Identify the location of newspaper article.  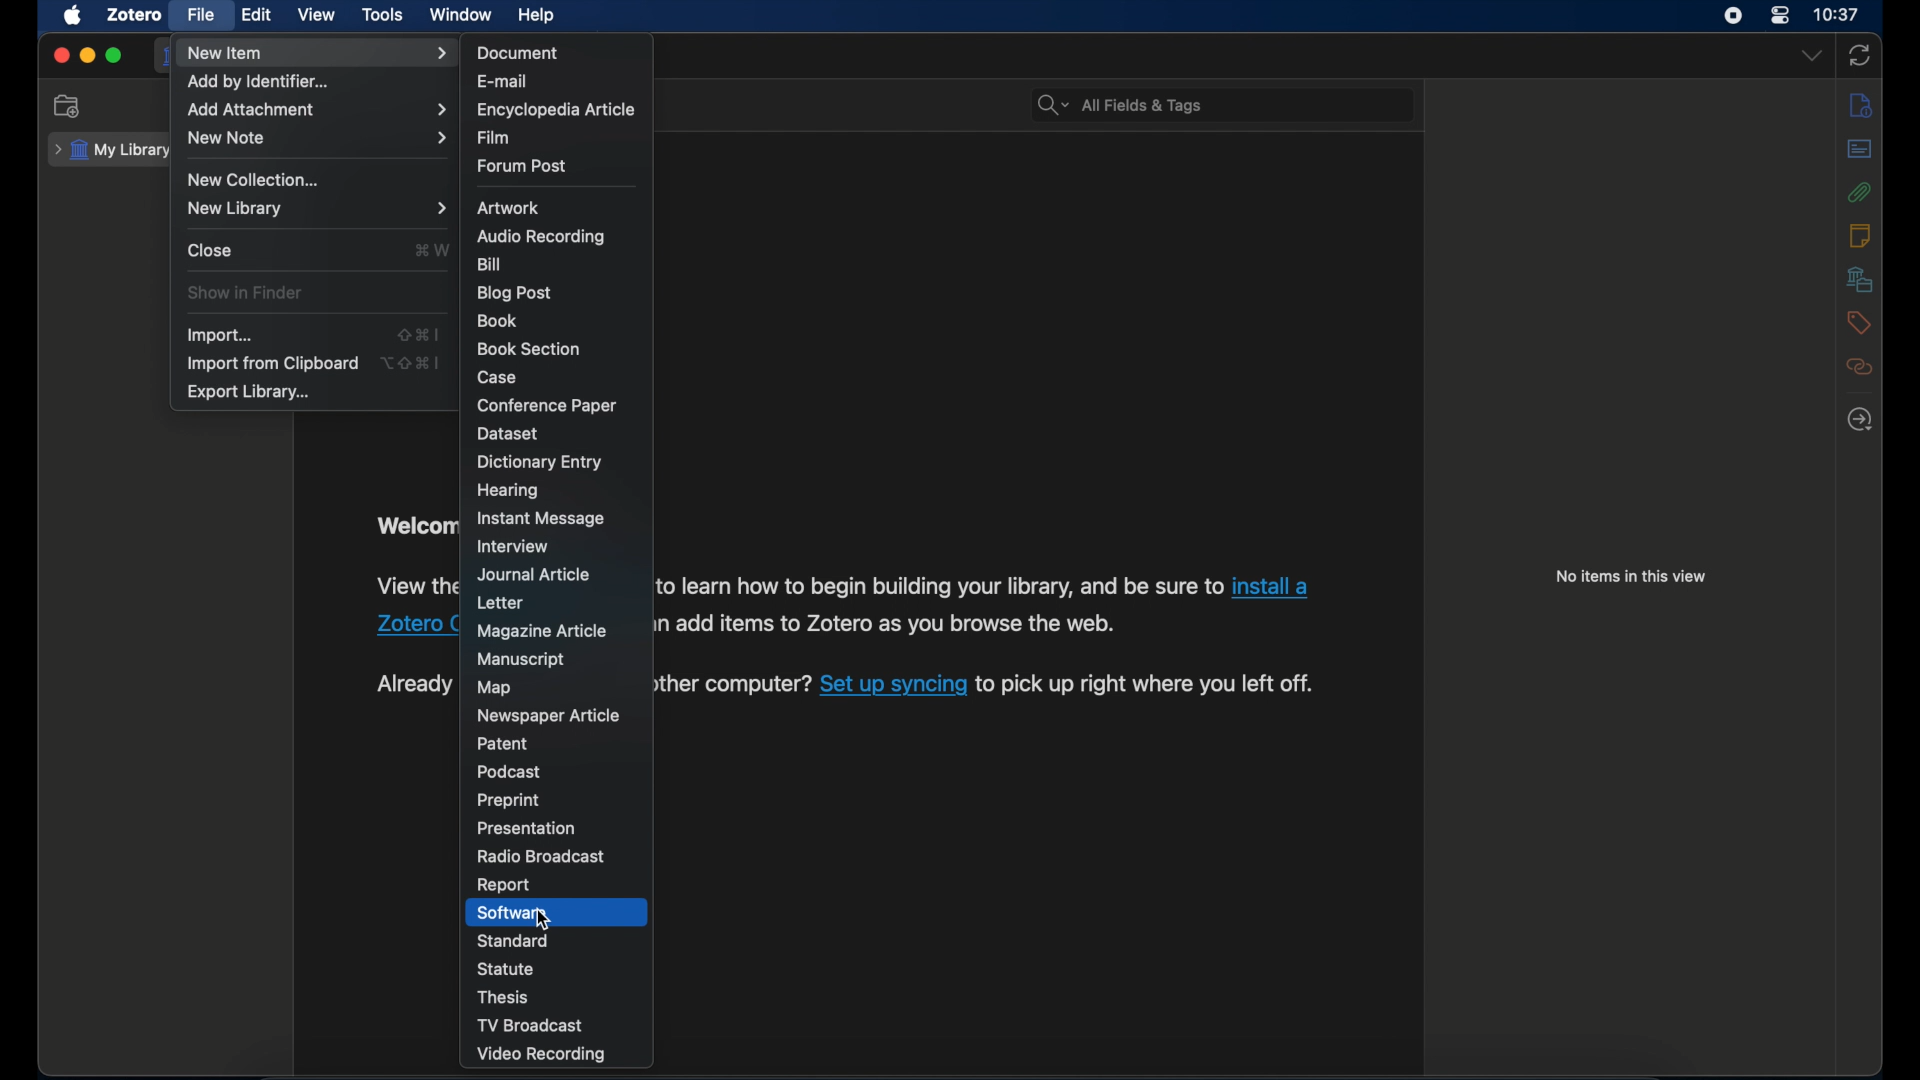
(548, 715).